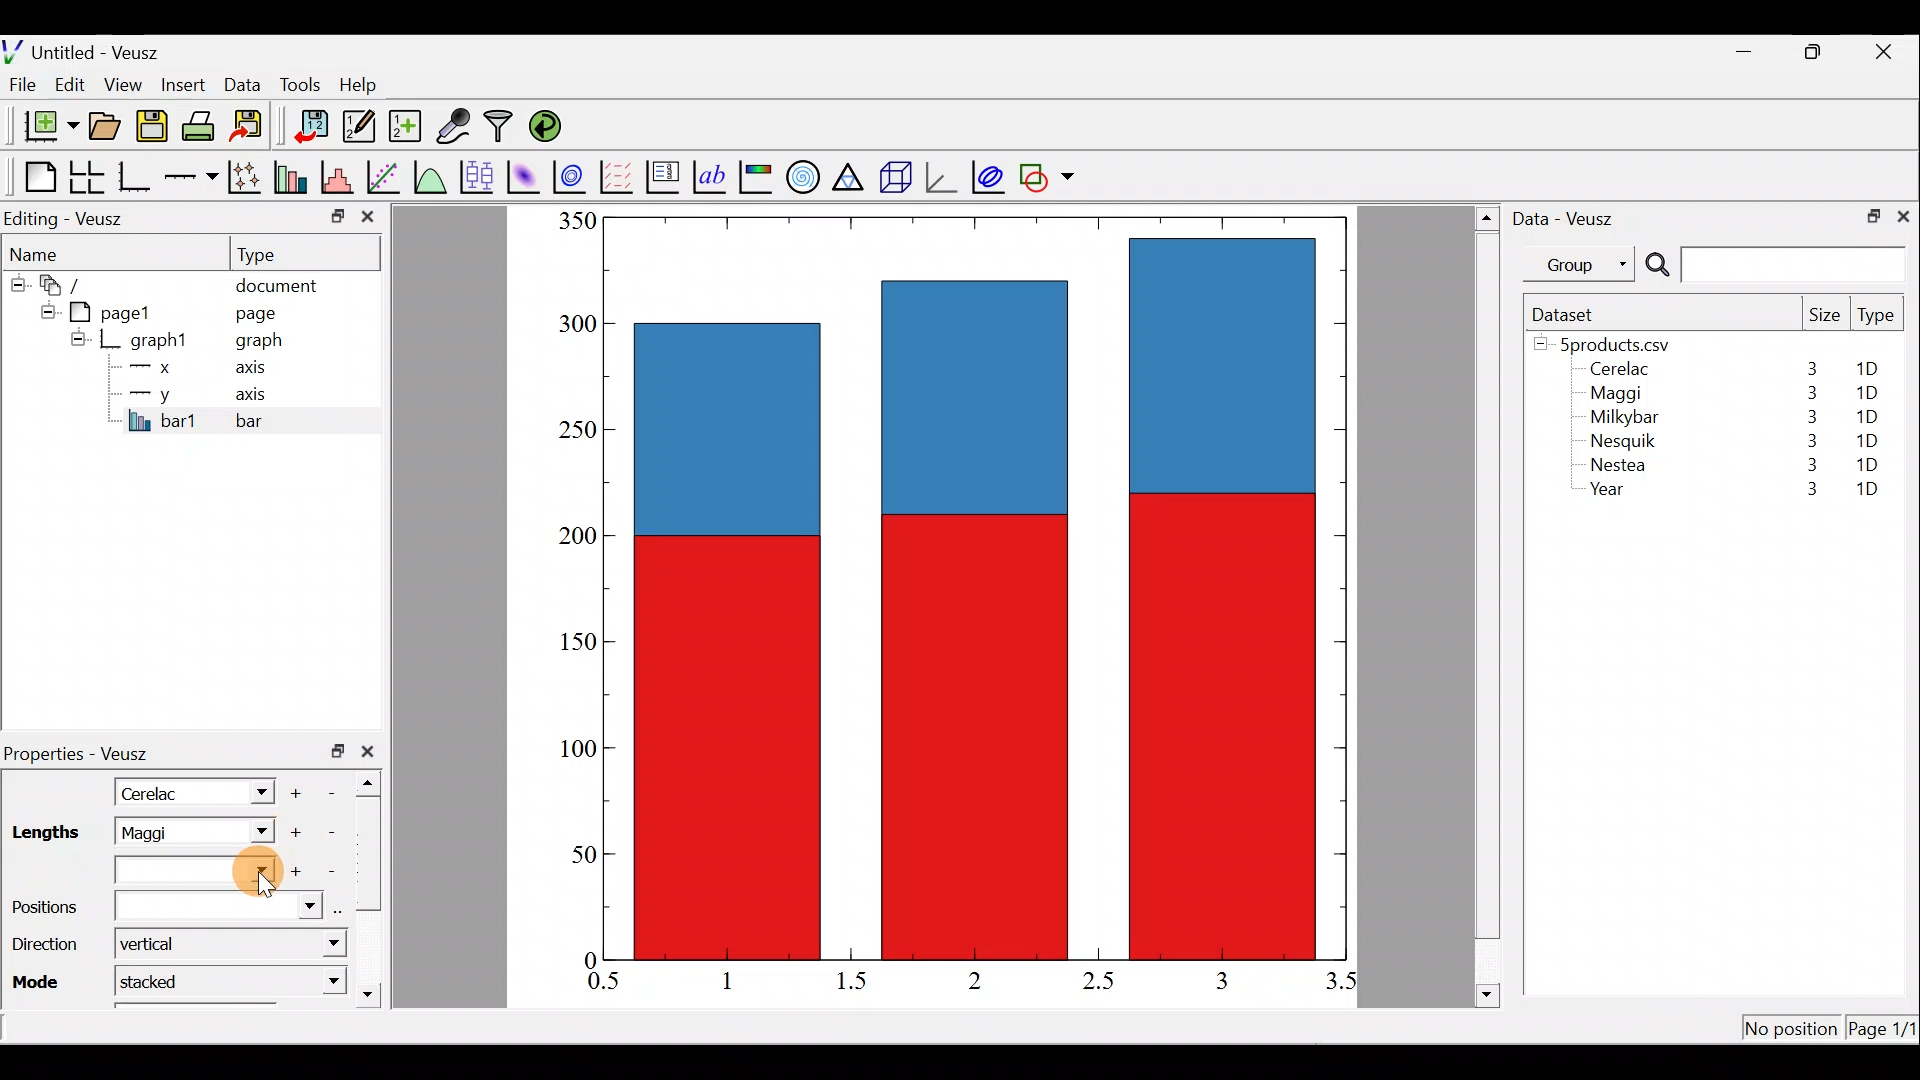 This screenshot has height=1080, width=1920. Describe the element at coordinates (330, 832) in the screenshot. I see `remove item` at that location.